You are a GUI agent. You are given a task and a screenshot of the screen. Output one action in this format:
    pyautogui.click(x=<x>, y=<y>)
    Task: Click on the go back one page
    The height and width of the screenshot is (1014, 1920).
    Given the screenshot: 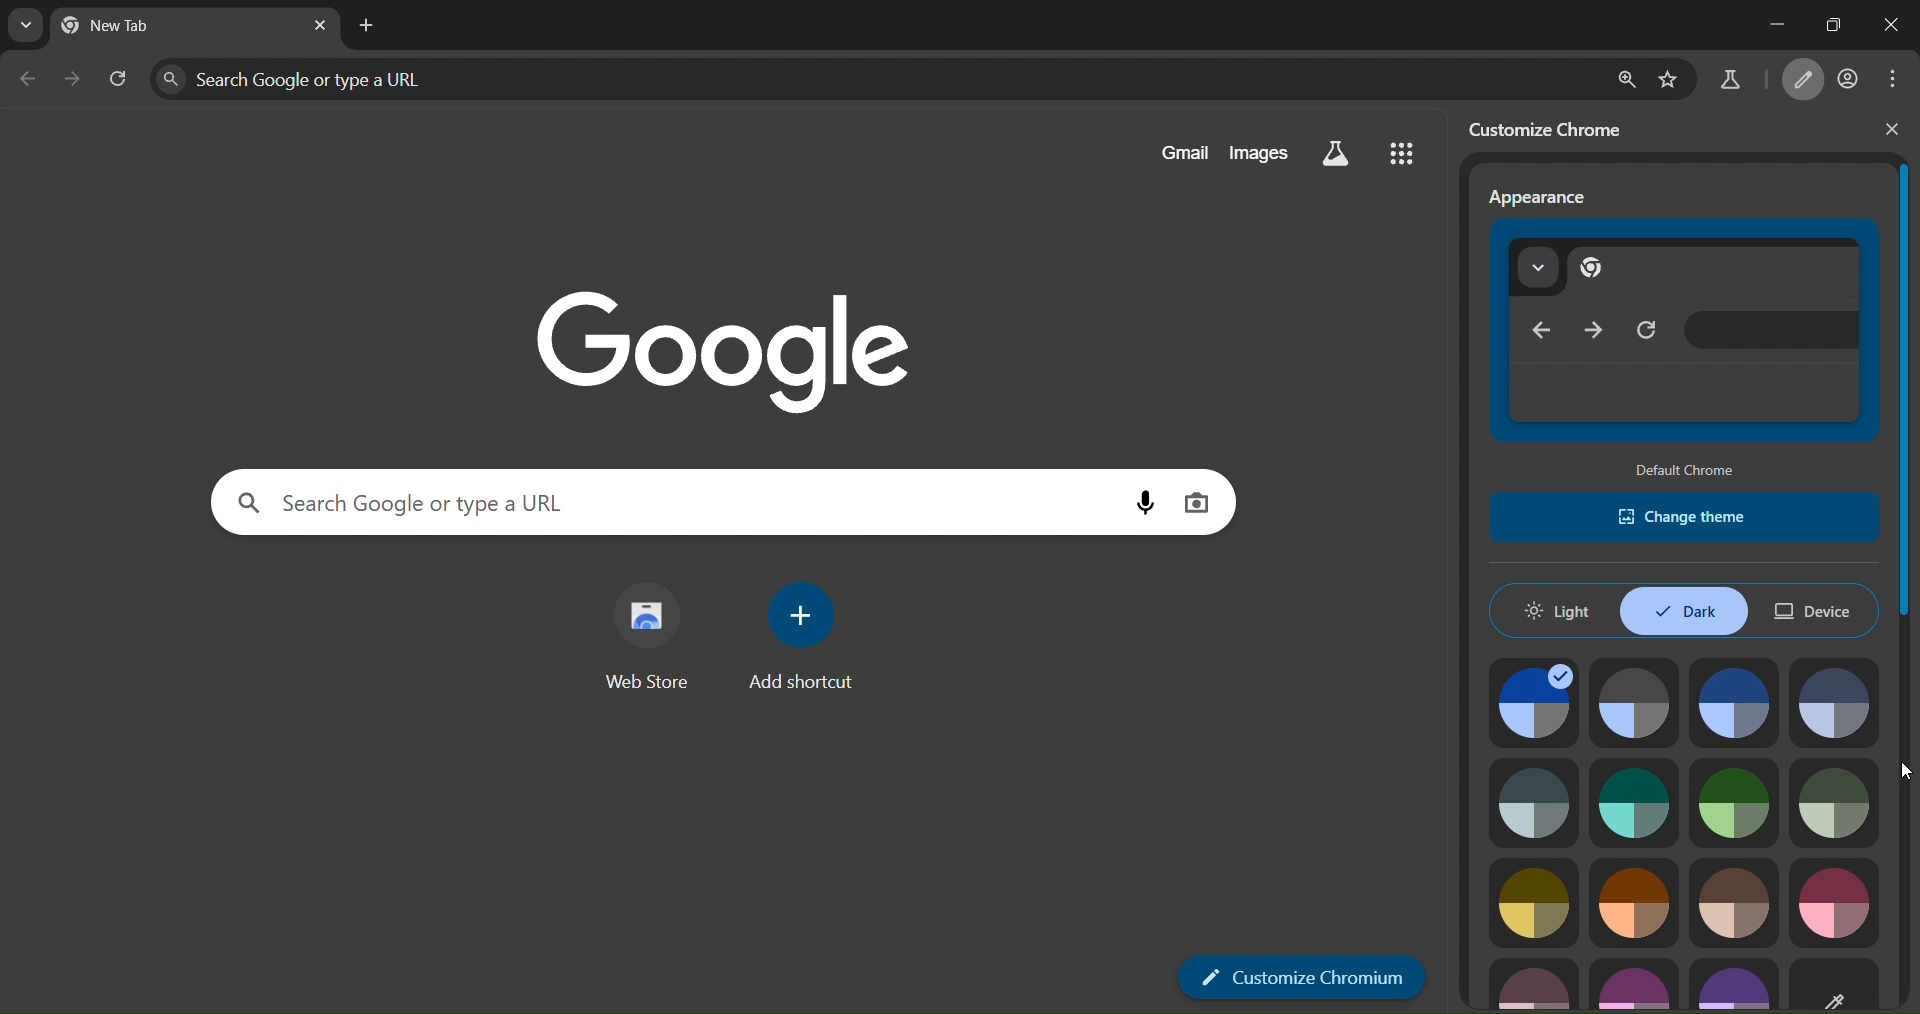 What is the action you would take?
    pyautogui.click(x=28, y=77)
    